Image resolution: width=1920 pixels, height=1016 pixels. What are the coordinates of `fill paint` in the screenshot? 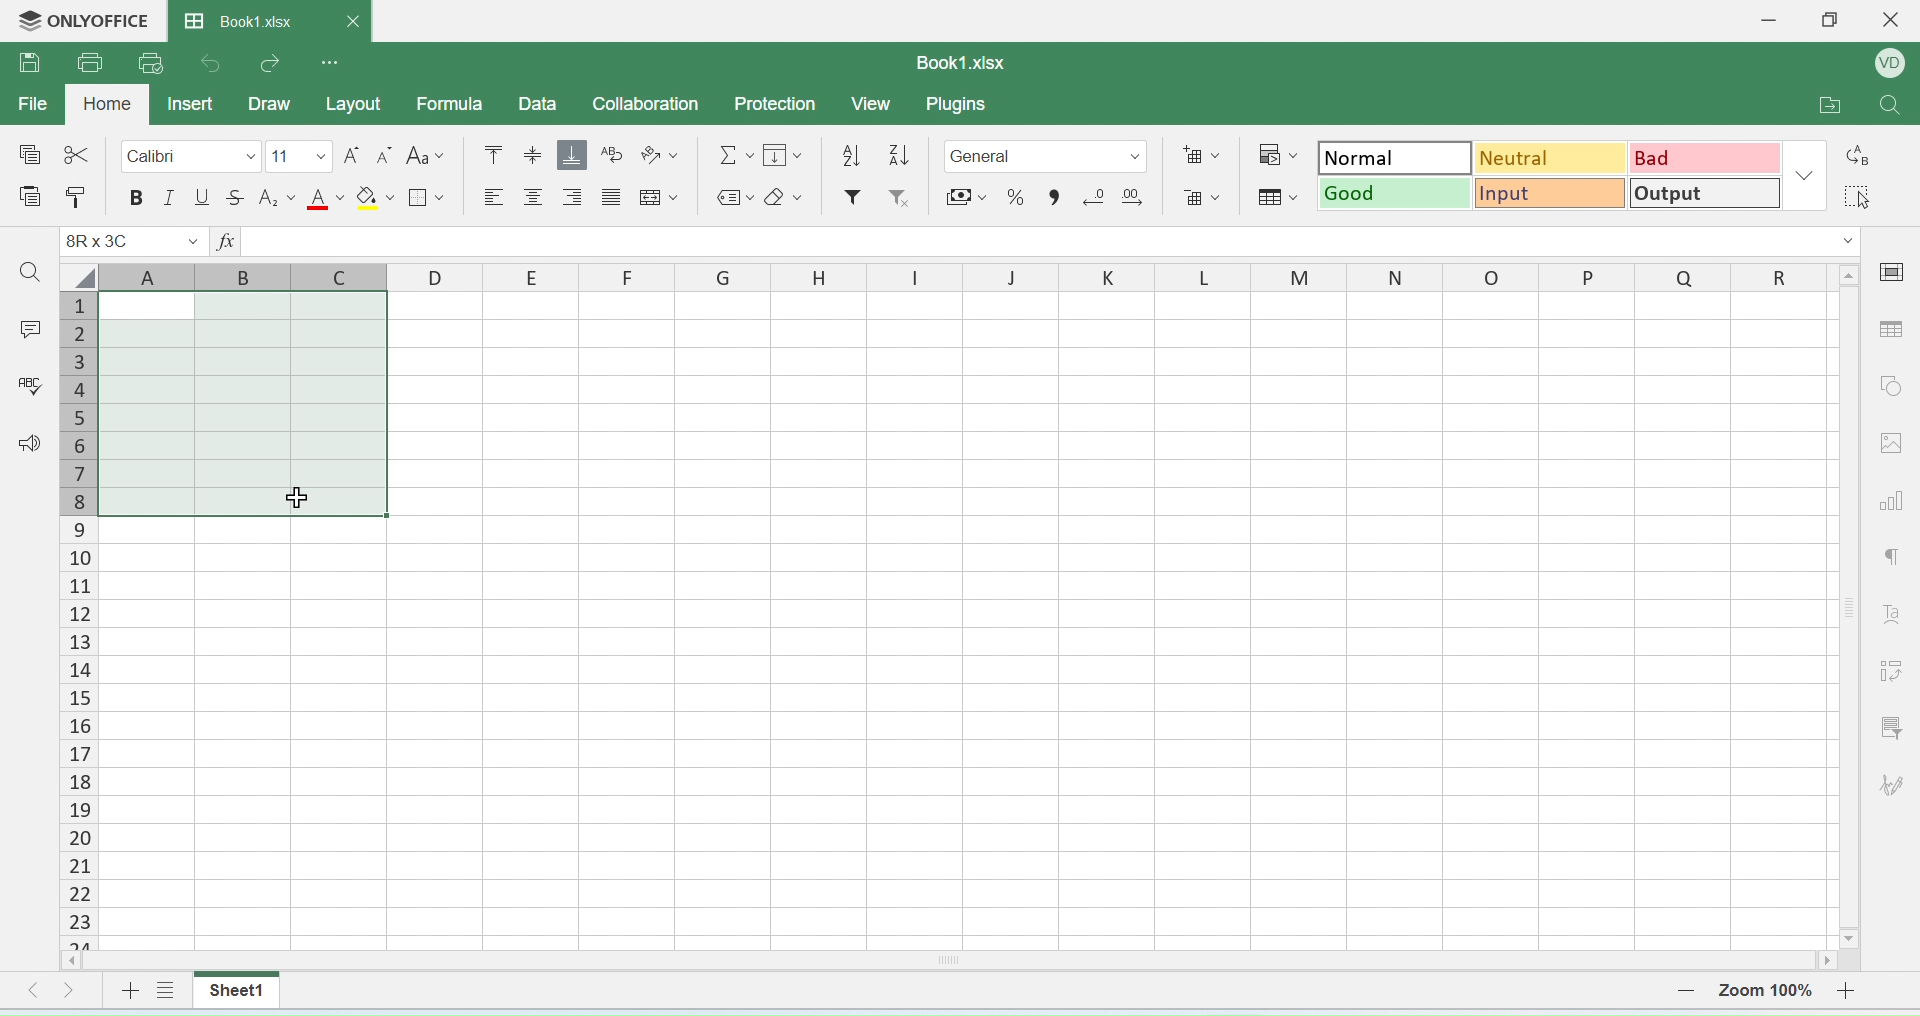 It's located at (377, 195).